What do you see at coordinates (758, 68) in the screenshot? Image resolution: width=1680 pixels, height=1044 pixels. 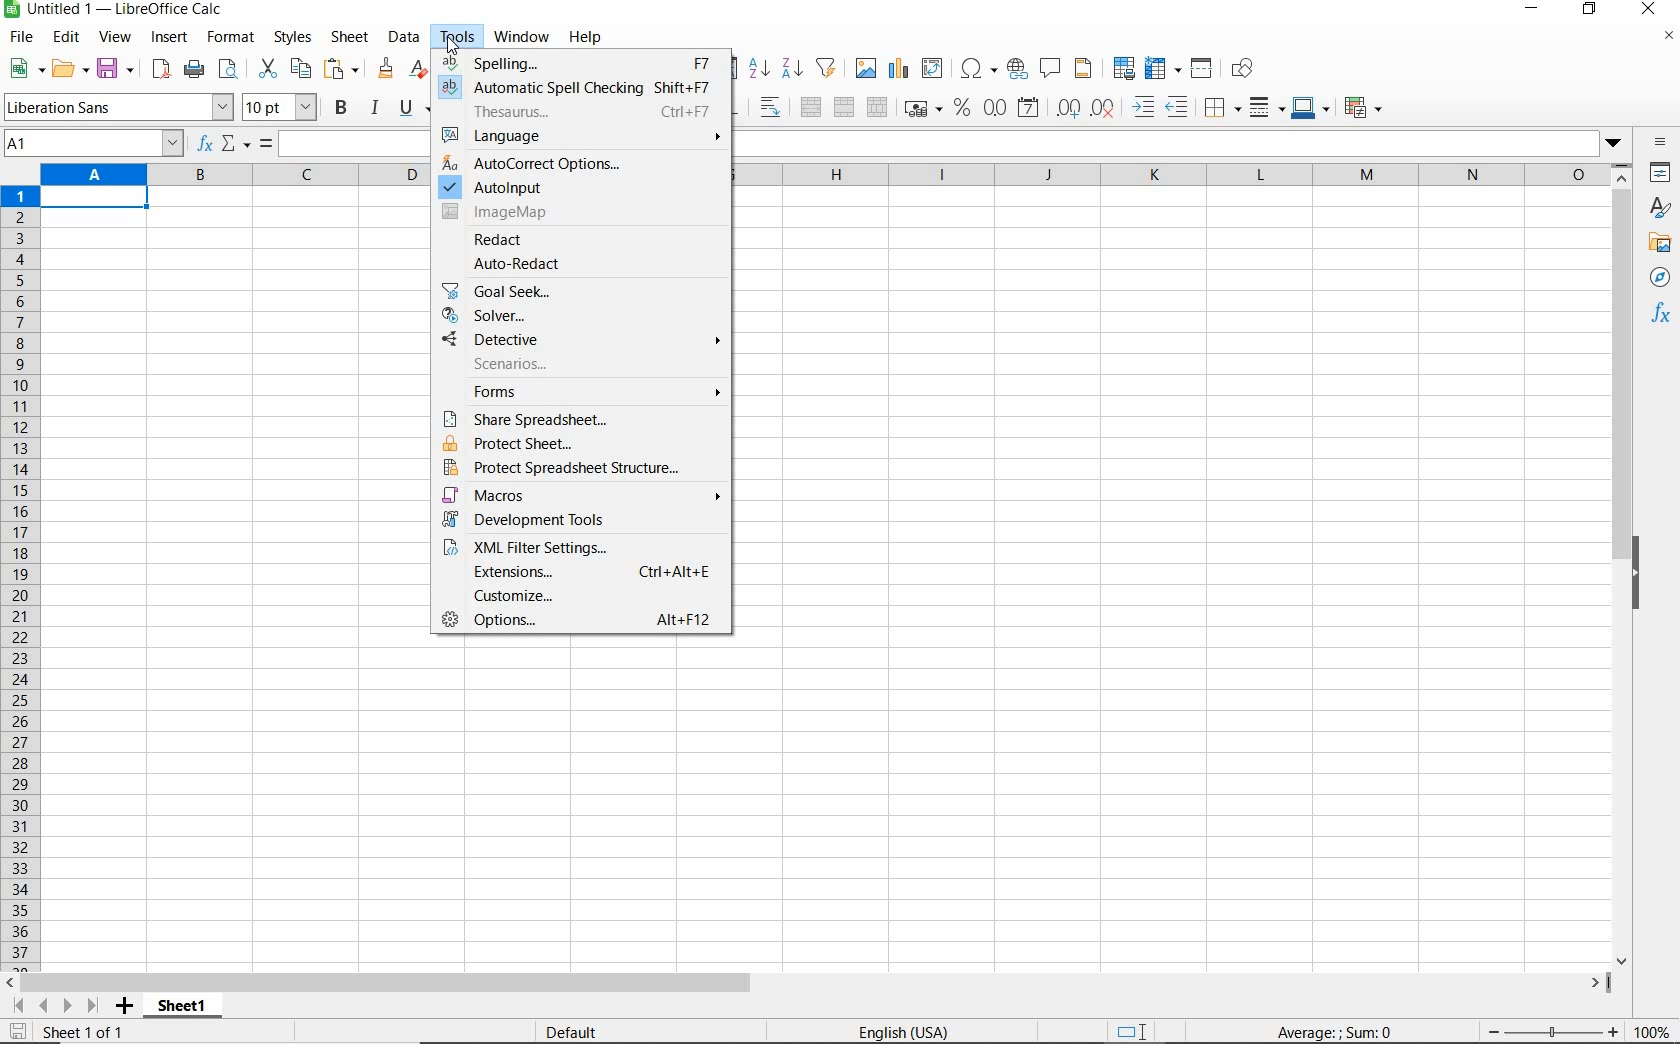 I see `sort ascending` at bounding box center [758, 68].